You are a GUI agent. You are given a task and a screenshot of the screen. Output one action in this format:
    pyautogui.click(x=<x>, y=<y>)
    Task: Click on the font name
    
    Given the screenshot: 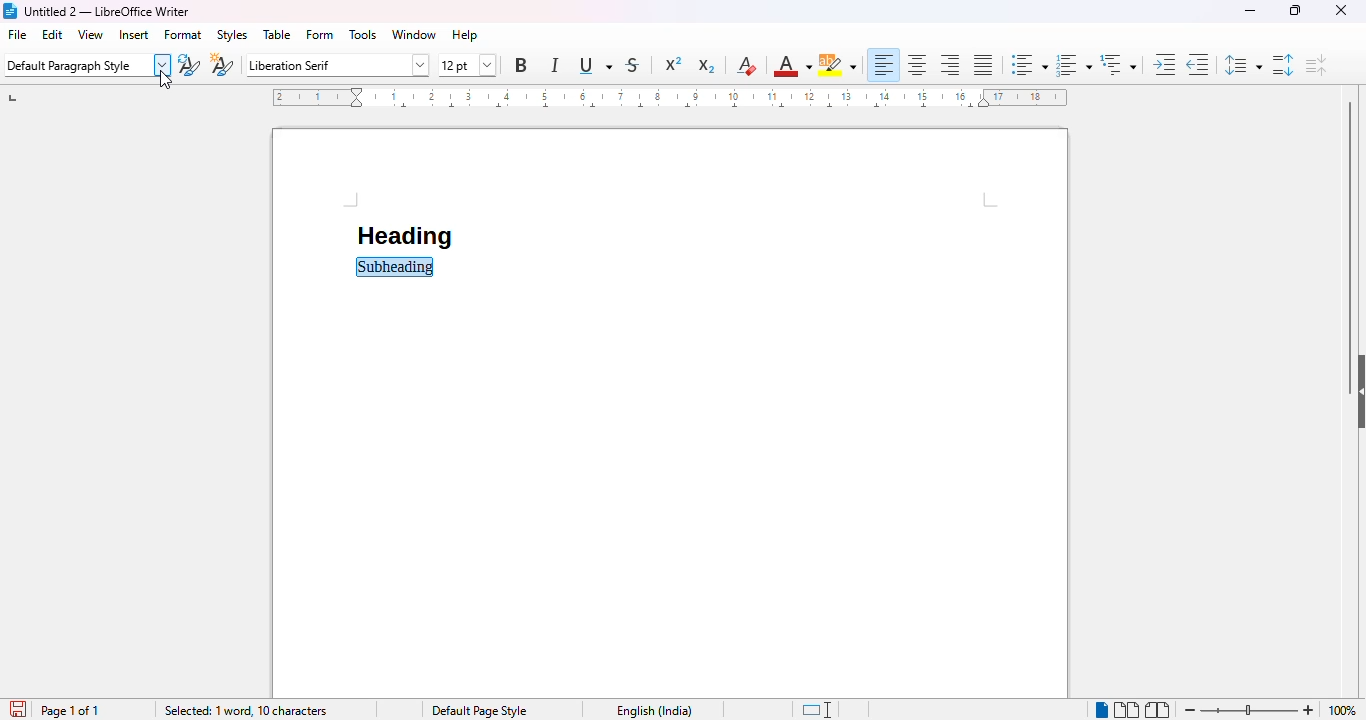 What is the action you would take?
    pyautogui.click(x=338, y=65)
    